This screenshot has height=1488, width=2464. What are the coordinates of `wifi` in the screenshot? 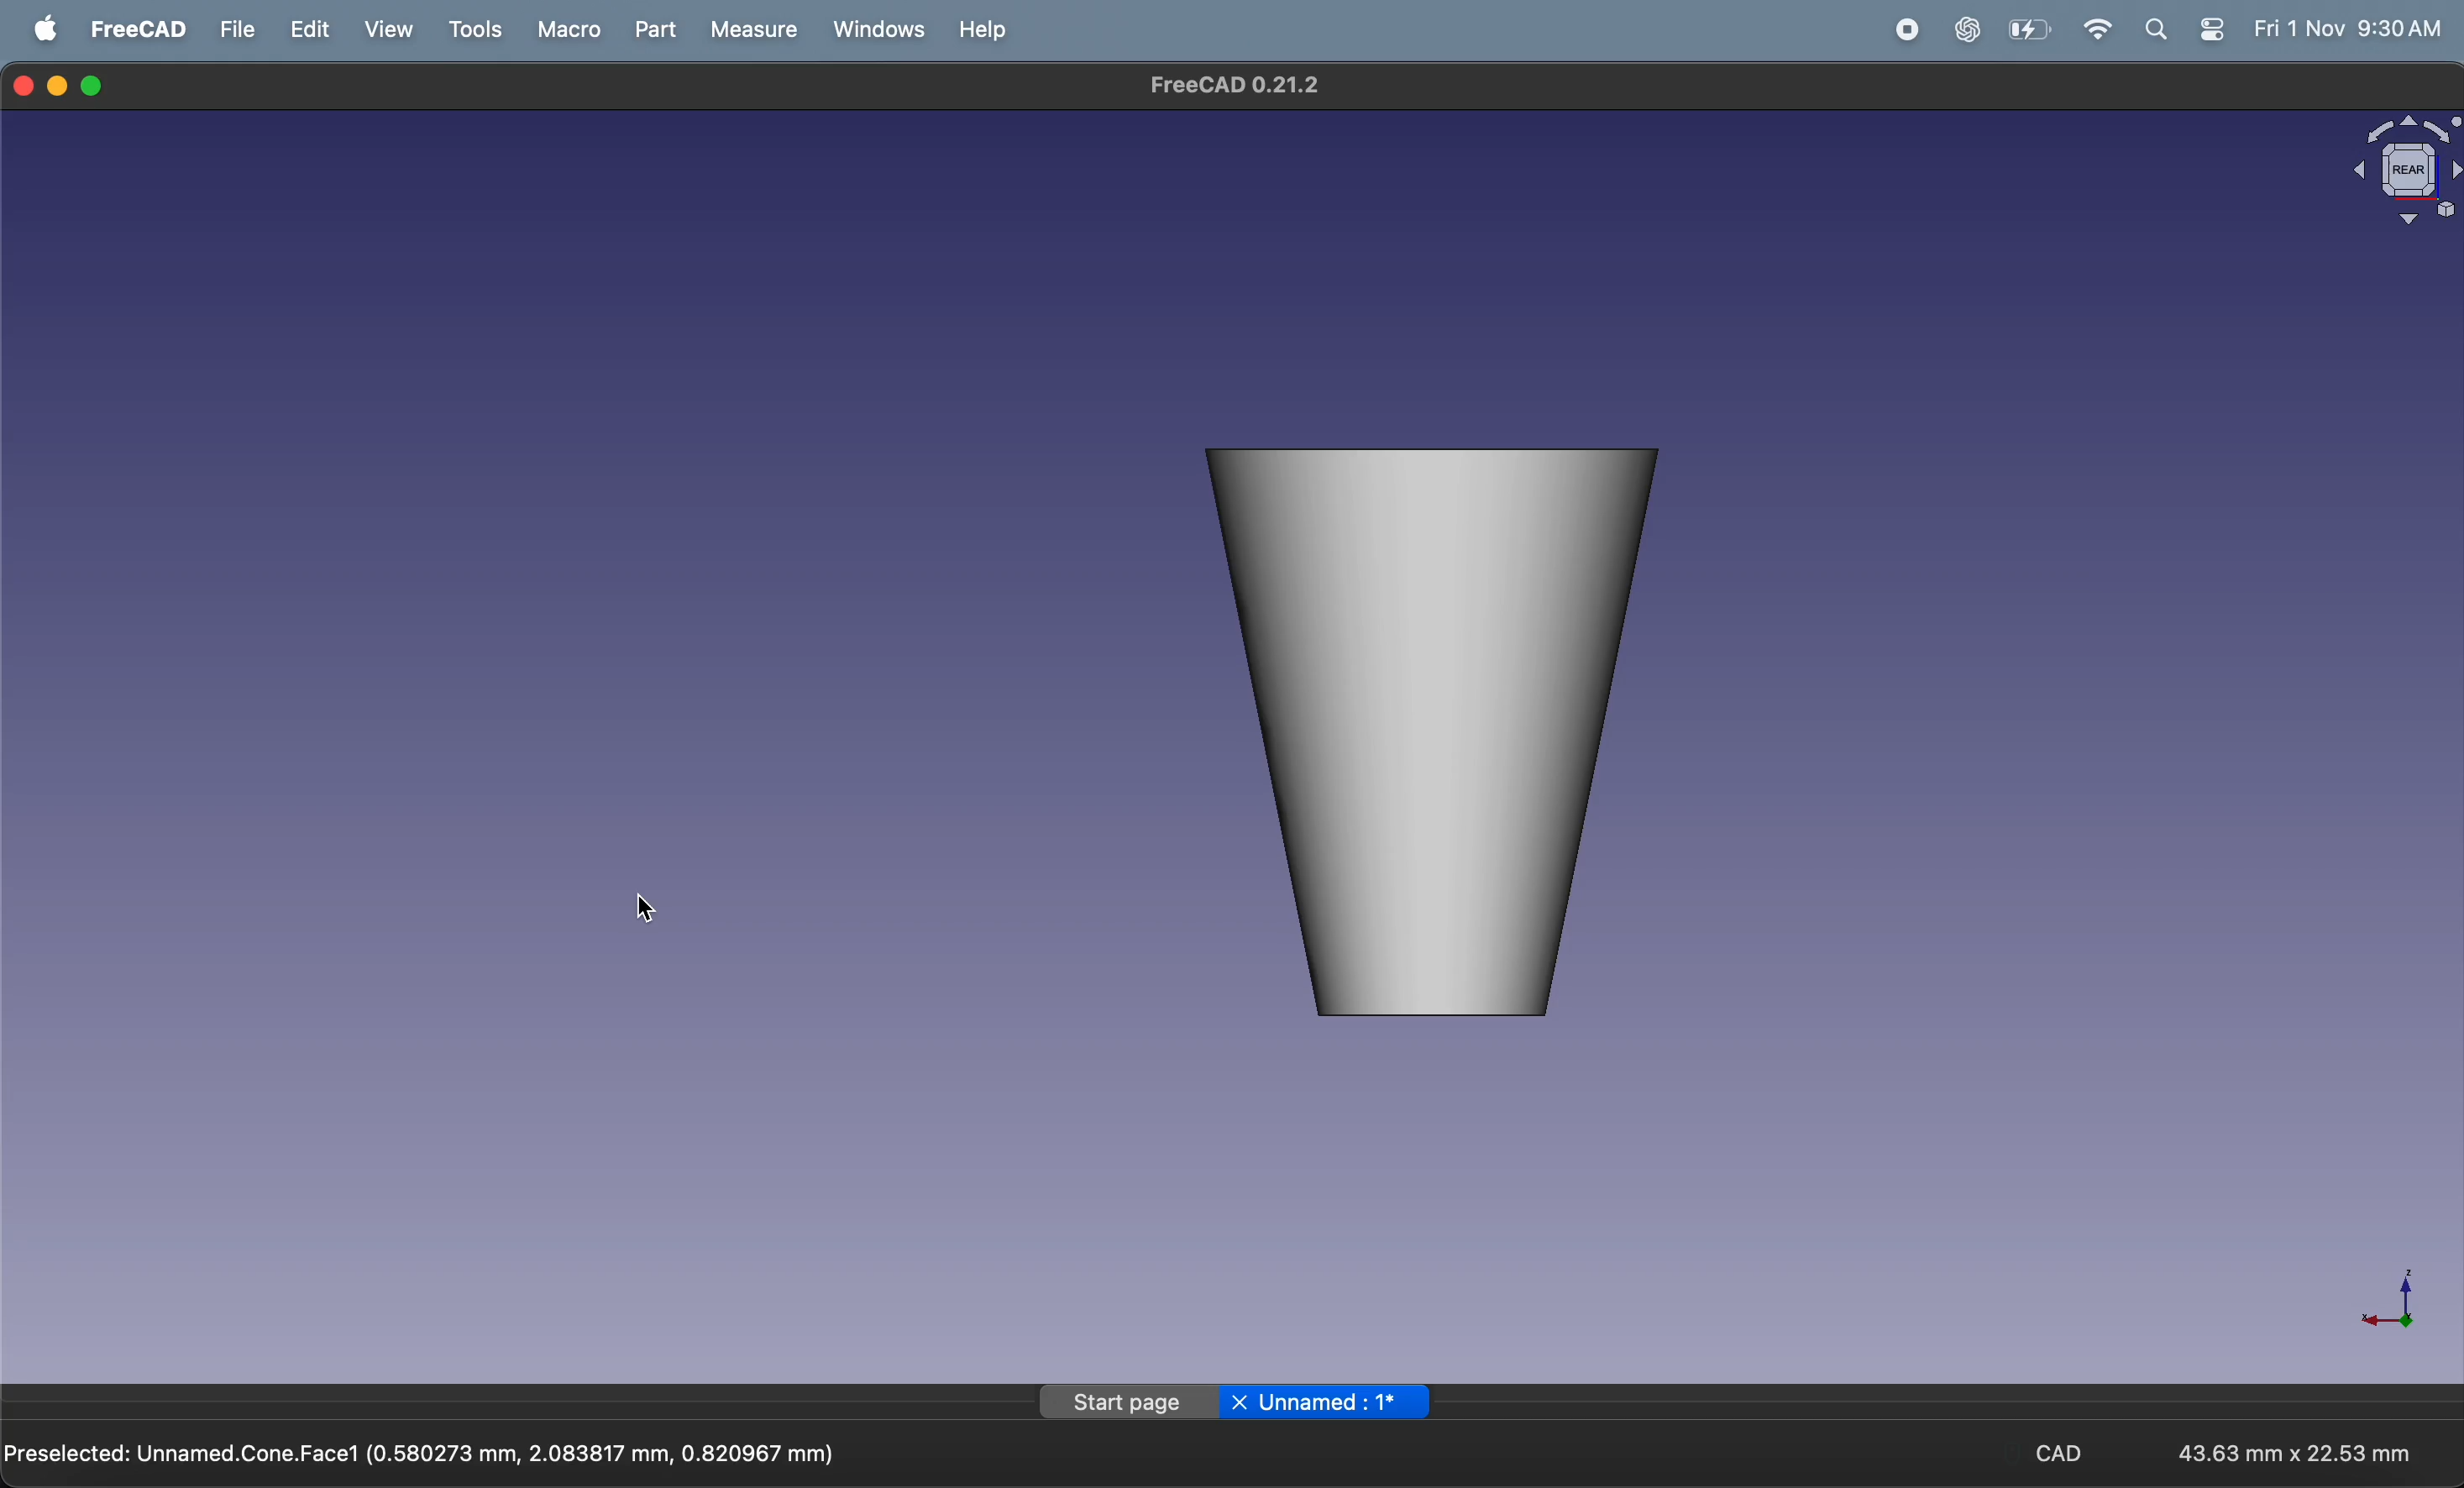 It's located at (2100, 29).